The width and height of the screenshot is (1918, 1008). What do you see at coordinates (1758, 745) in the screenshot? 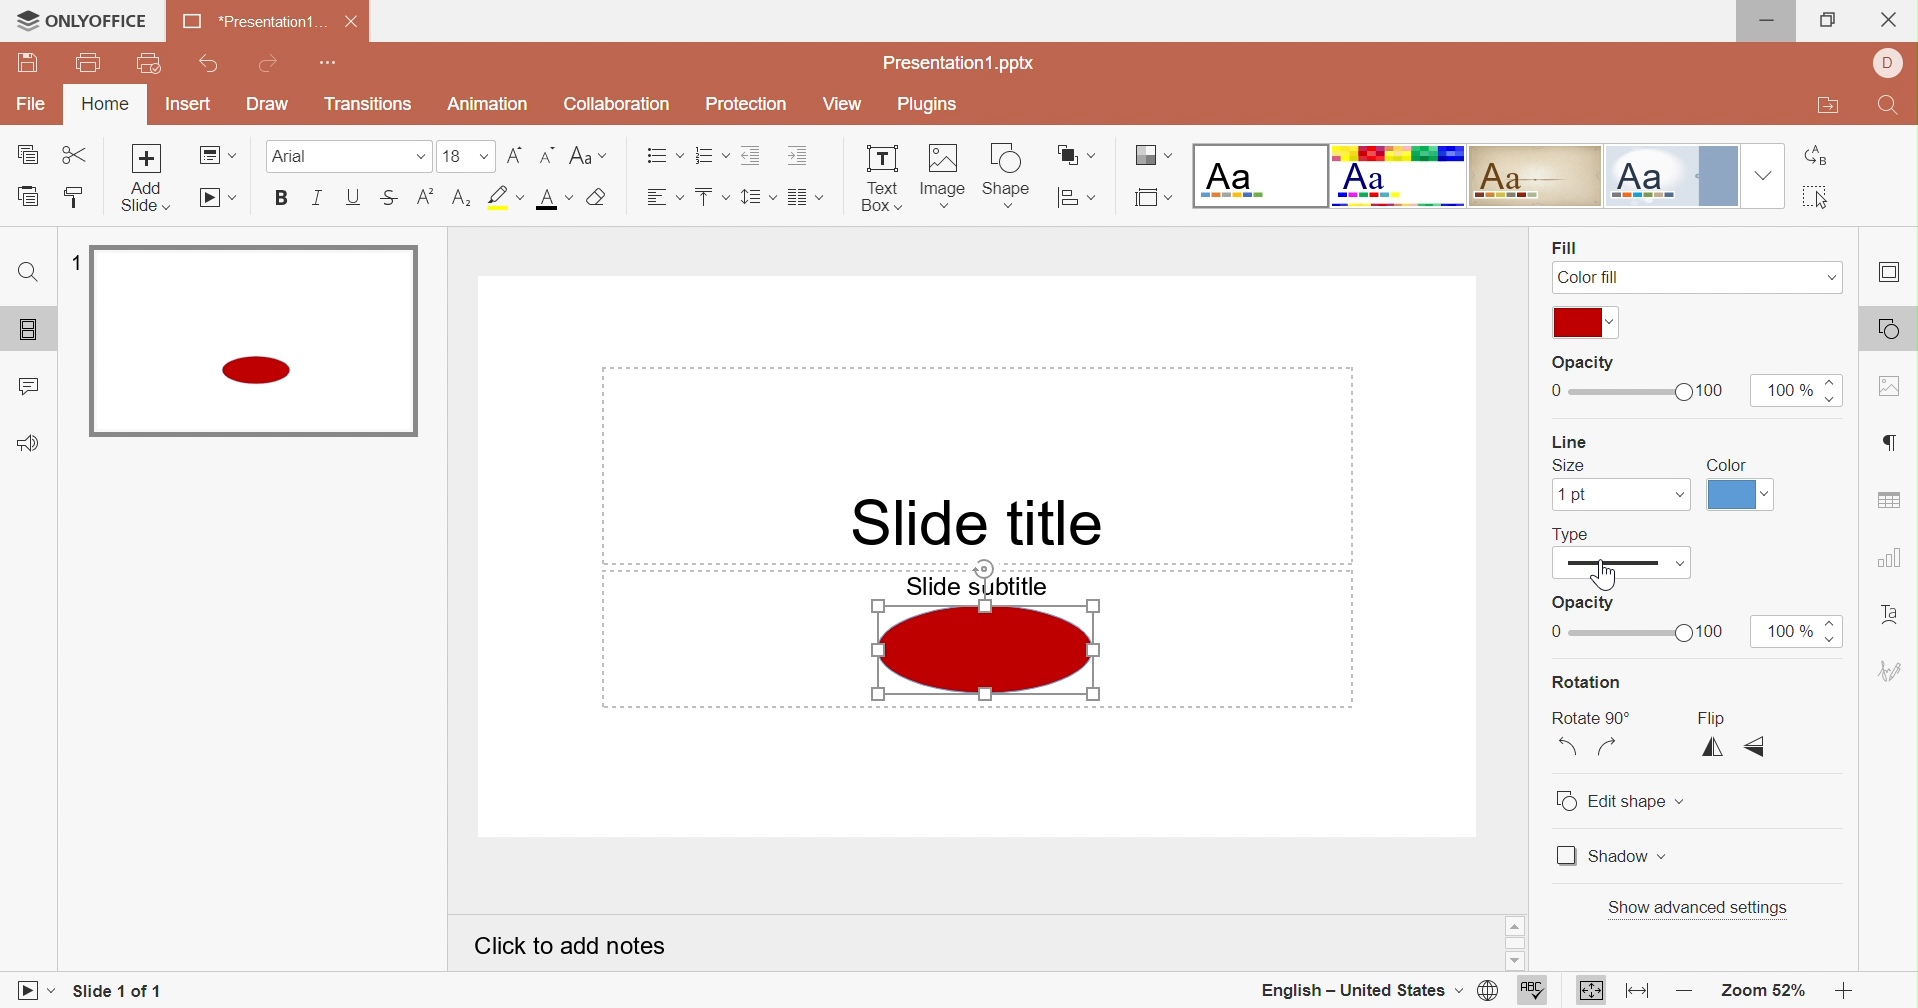
I see `Flip vertically` at bounding box center [1758, 745].